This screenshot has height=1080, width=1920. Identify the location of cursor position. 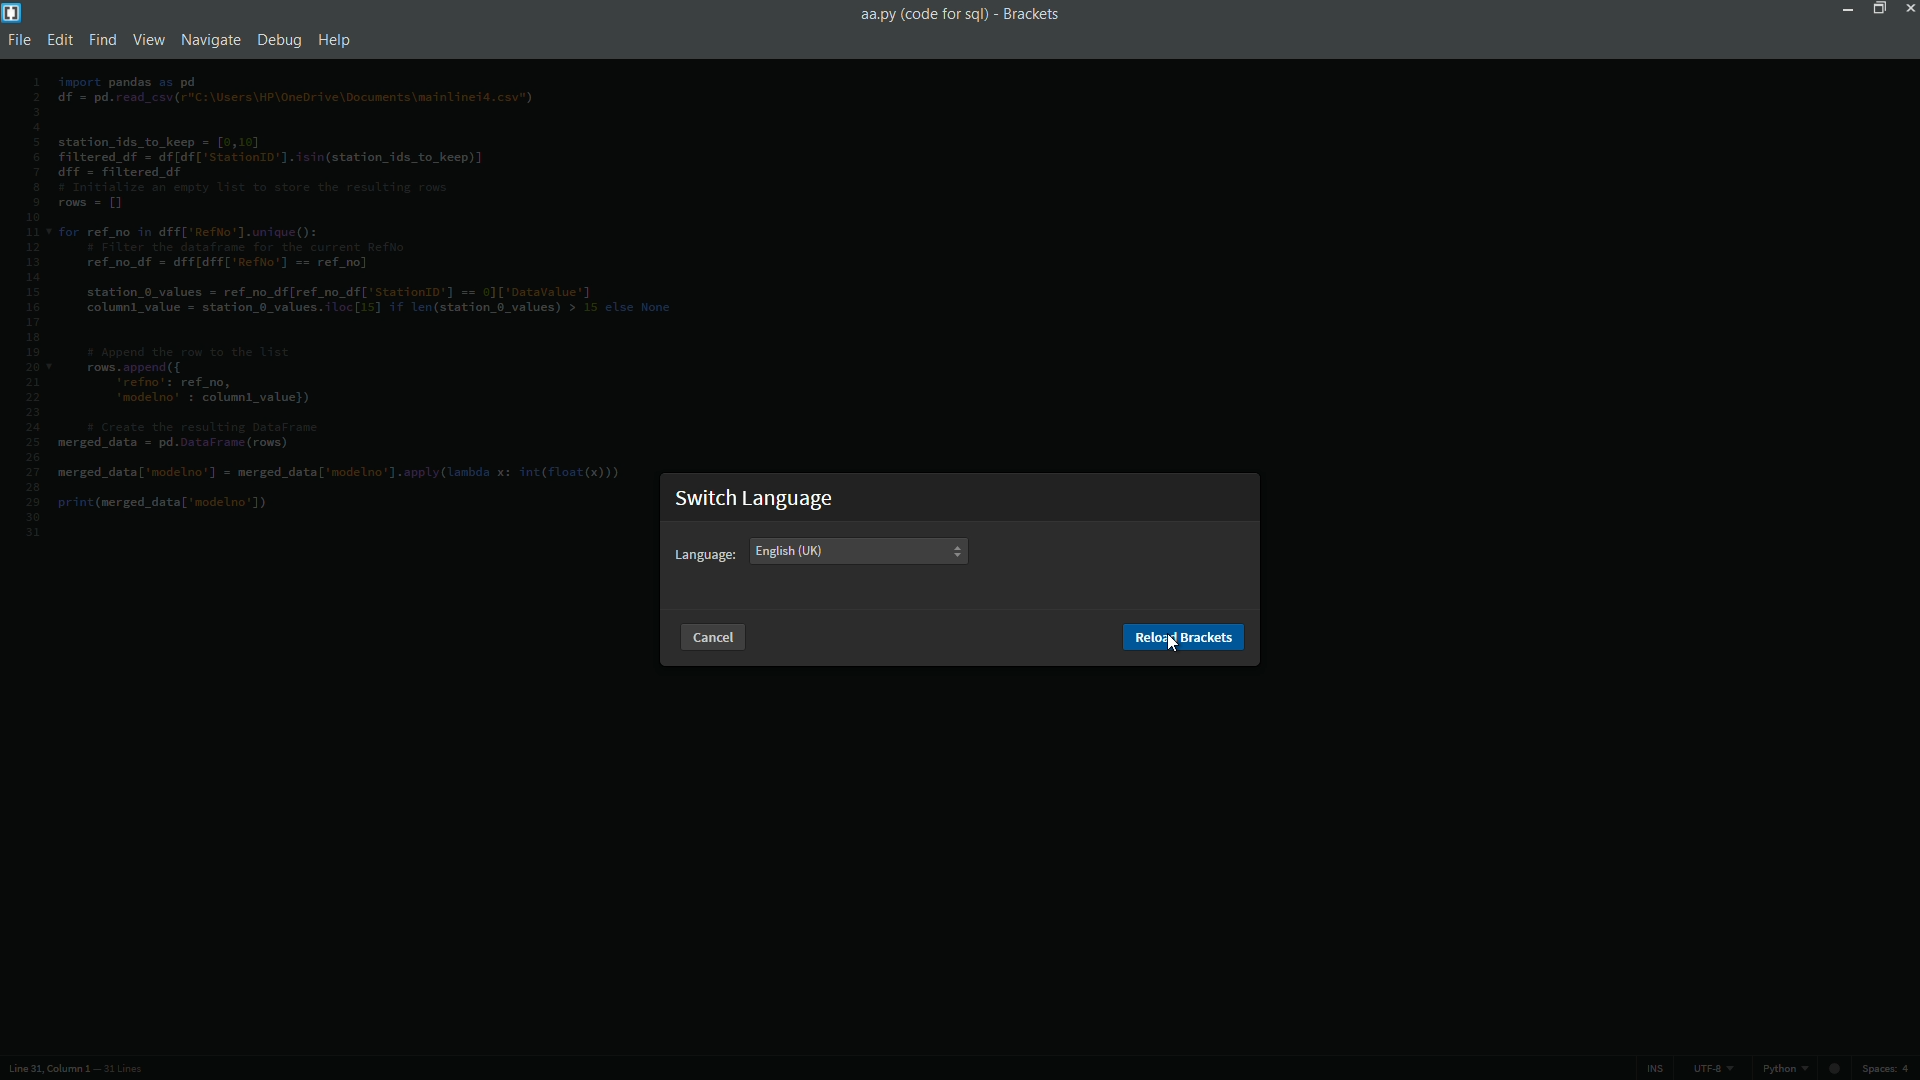
(42, 1070).